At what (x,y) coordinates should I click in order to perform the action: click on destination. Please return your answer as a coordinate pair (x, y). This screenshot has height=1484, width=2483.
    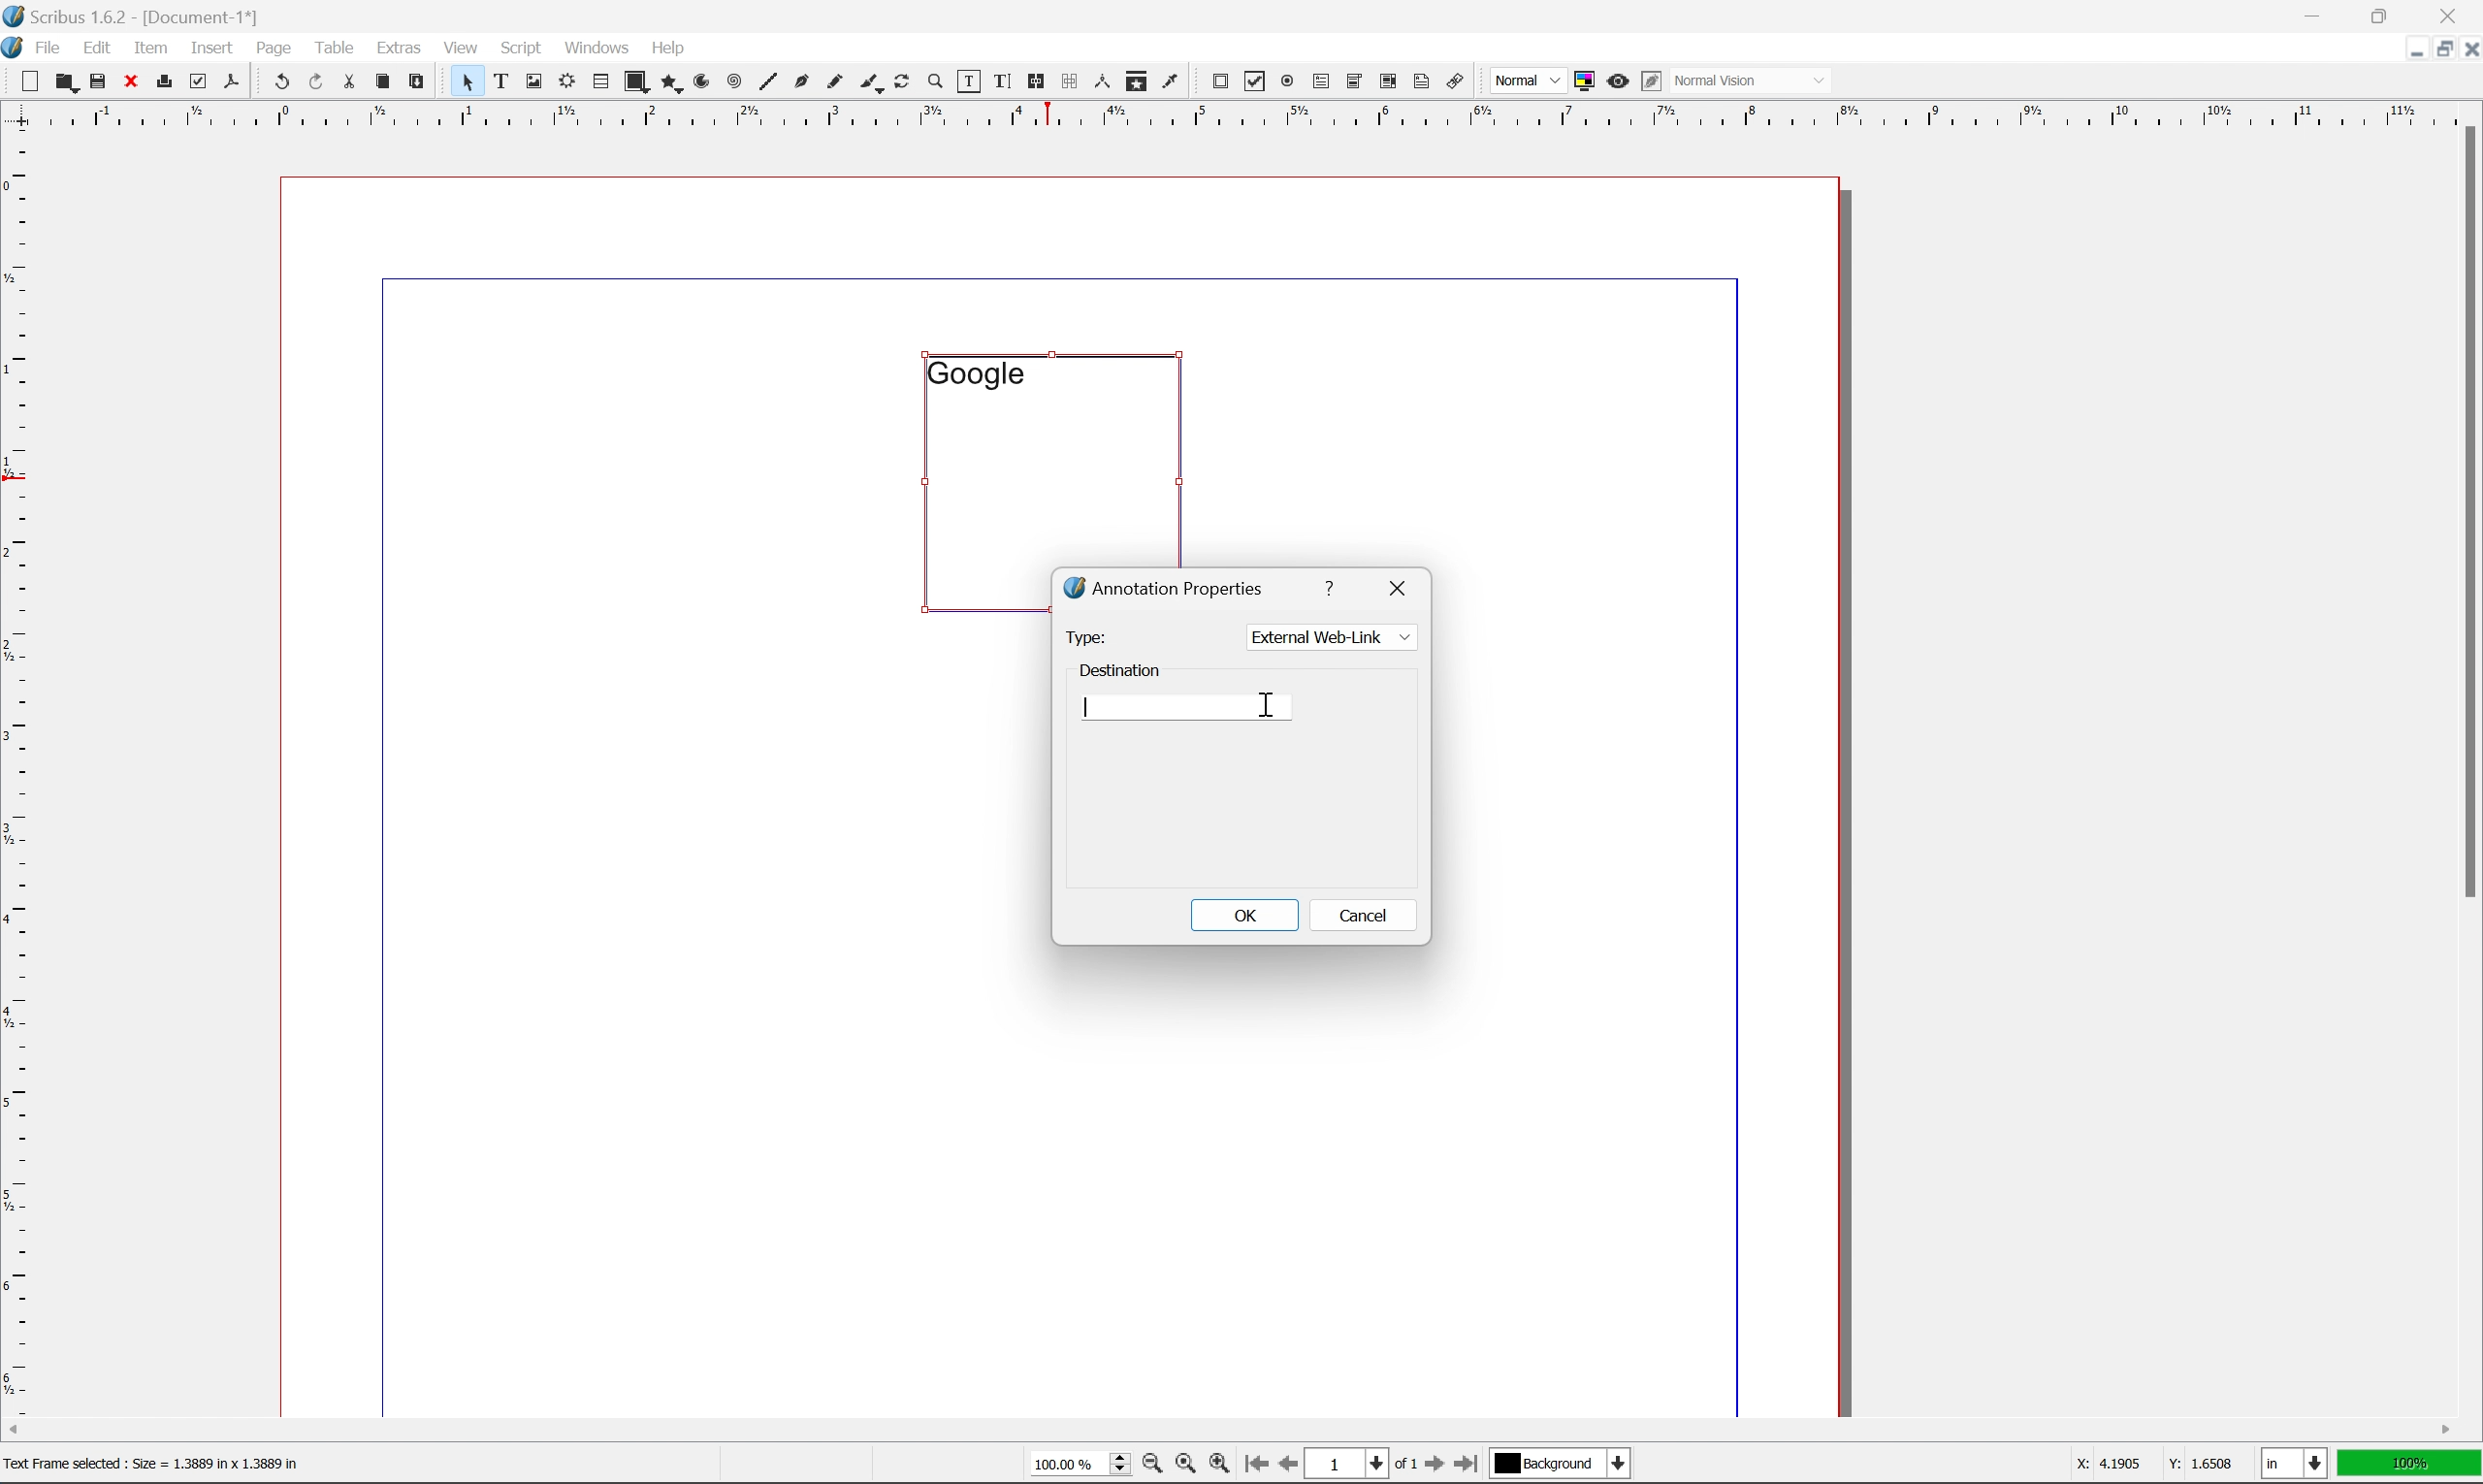
    Looking at the image, I should click on (1122, 667).